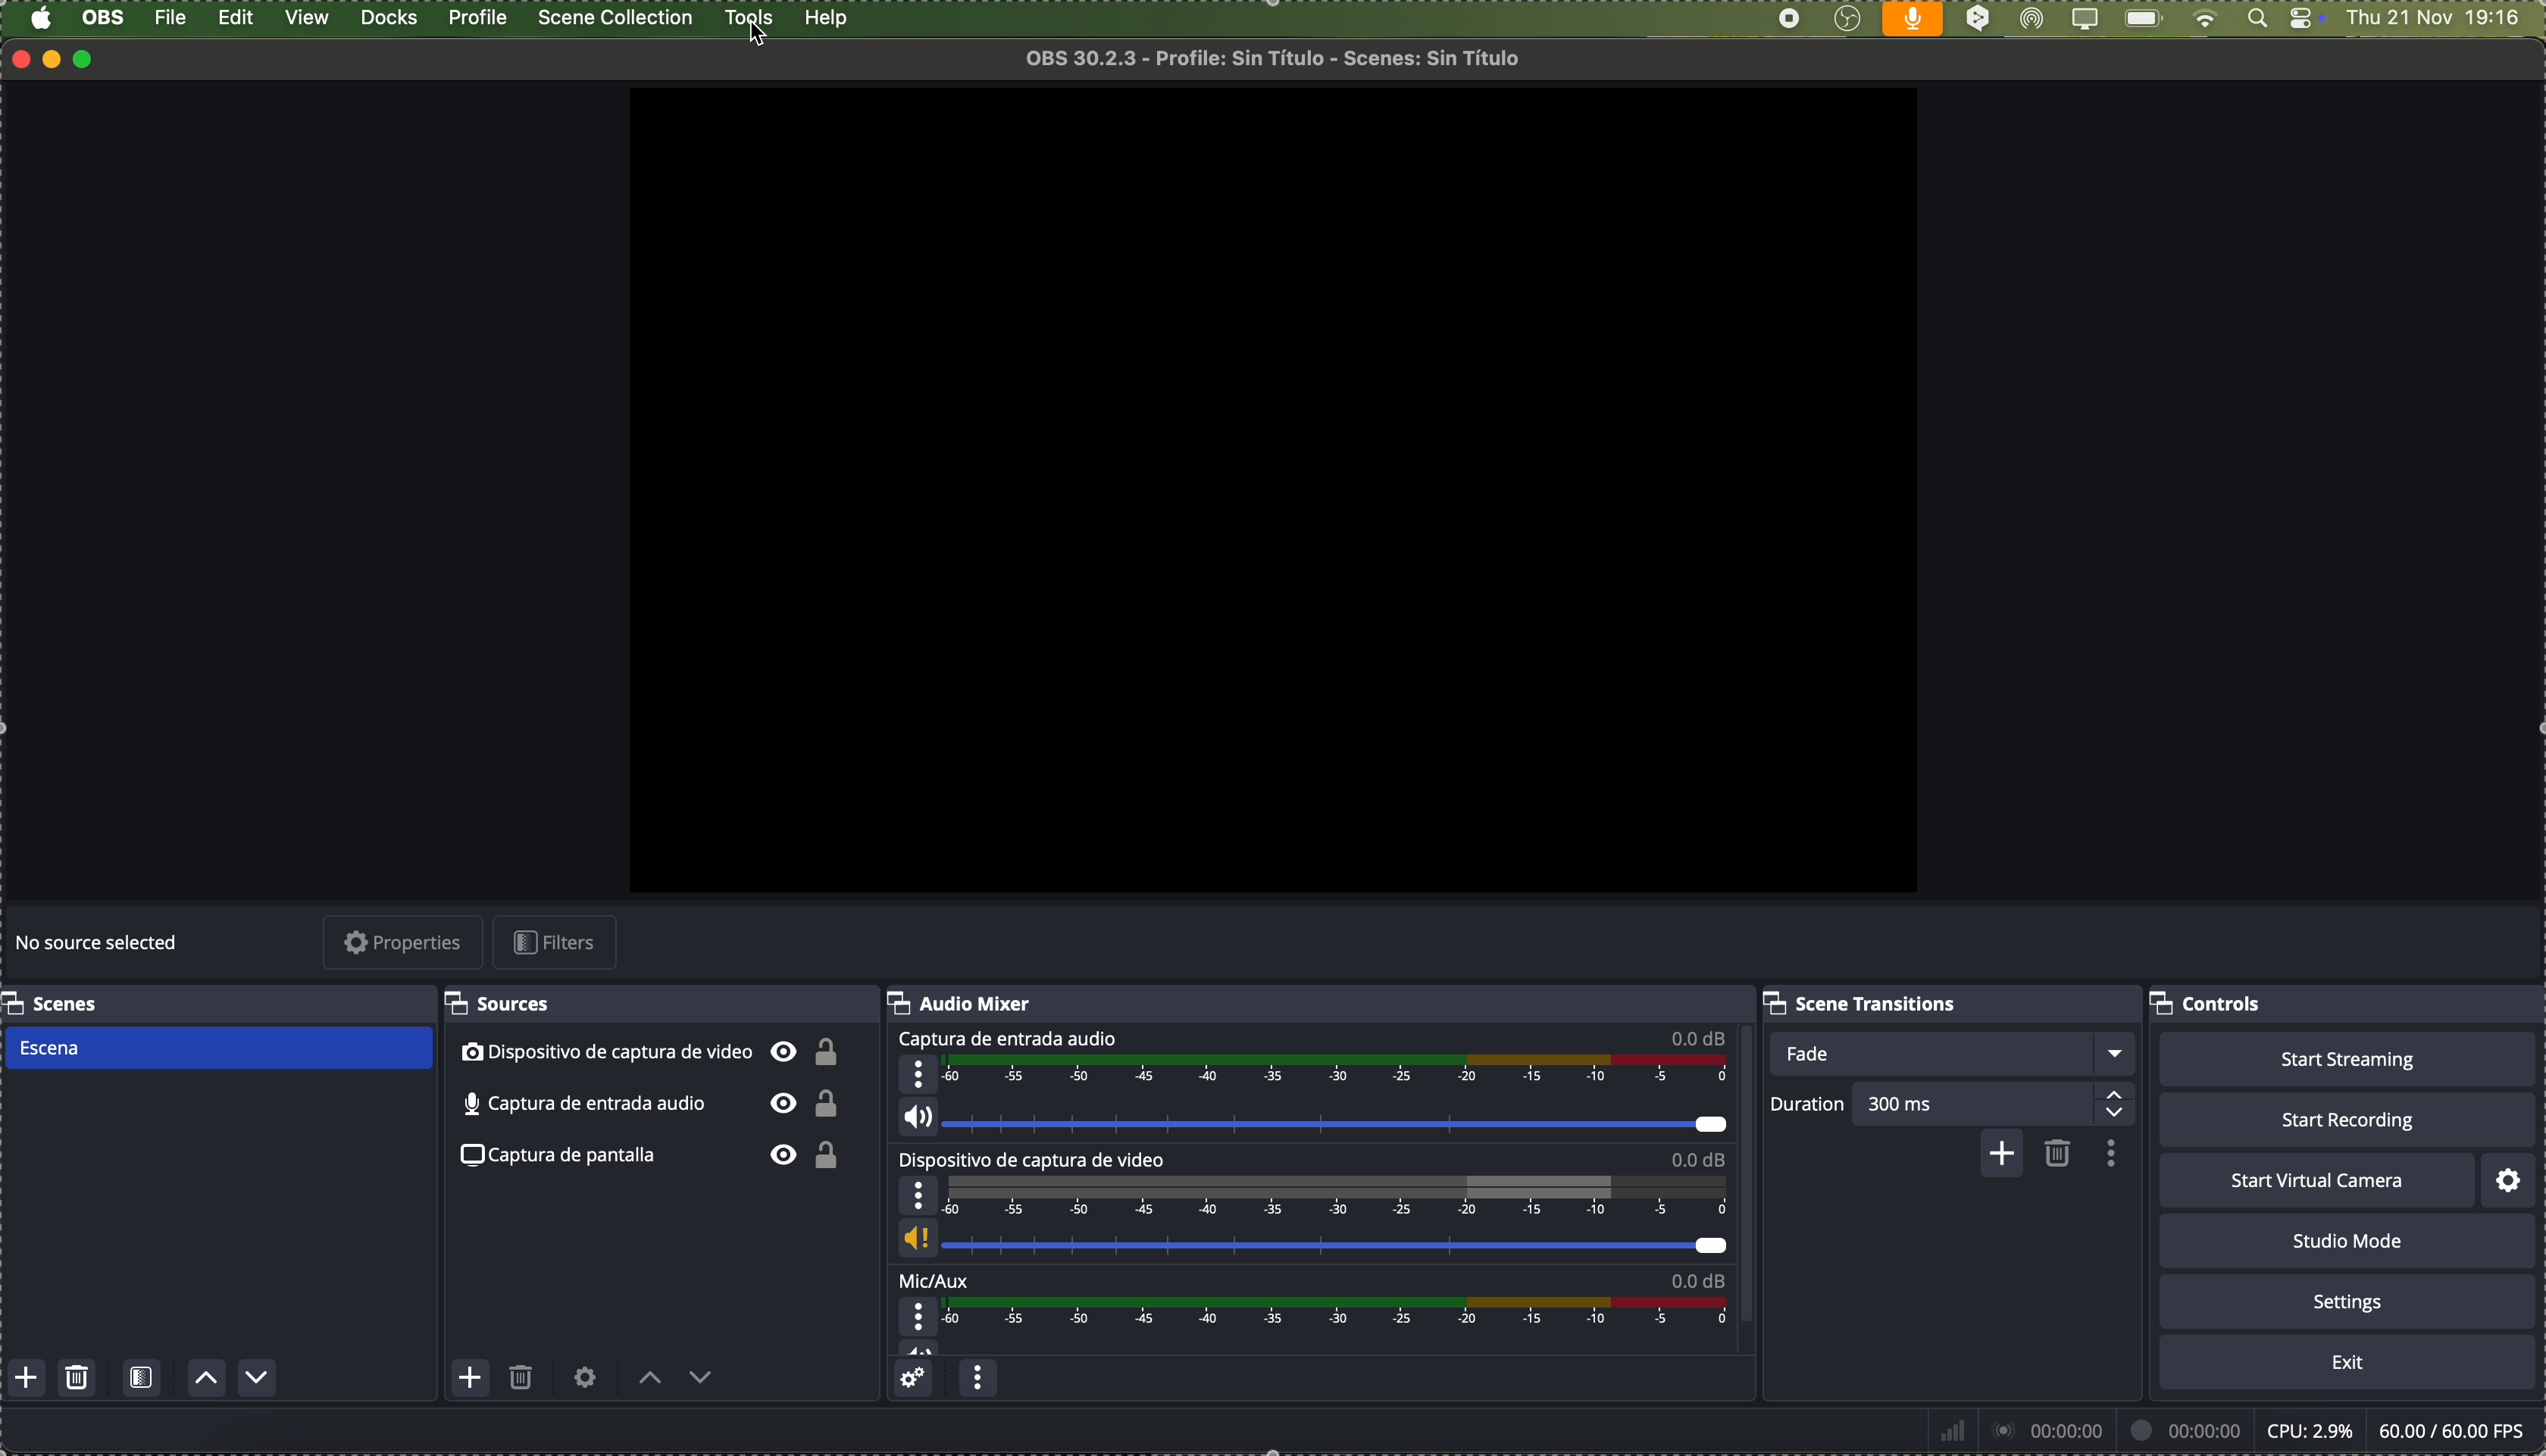 The width and height of the screenshot is (2546, 1456). What do you see at coordinates (657, 1158) in the screenshot?
I see `screenshot` at bounding box center [657, 1158].